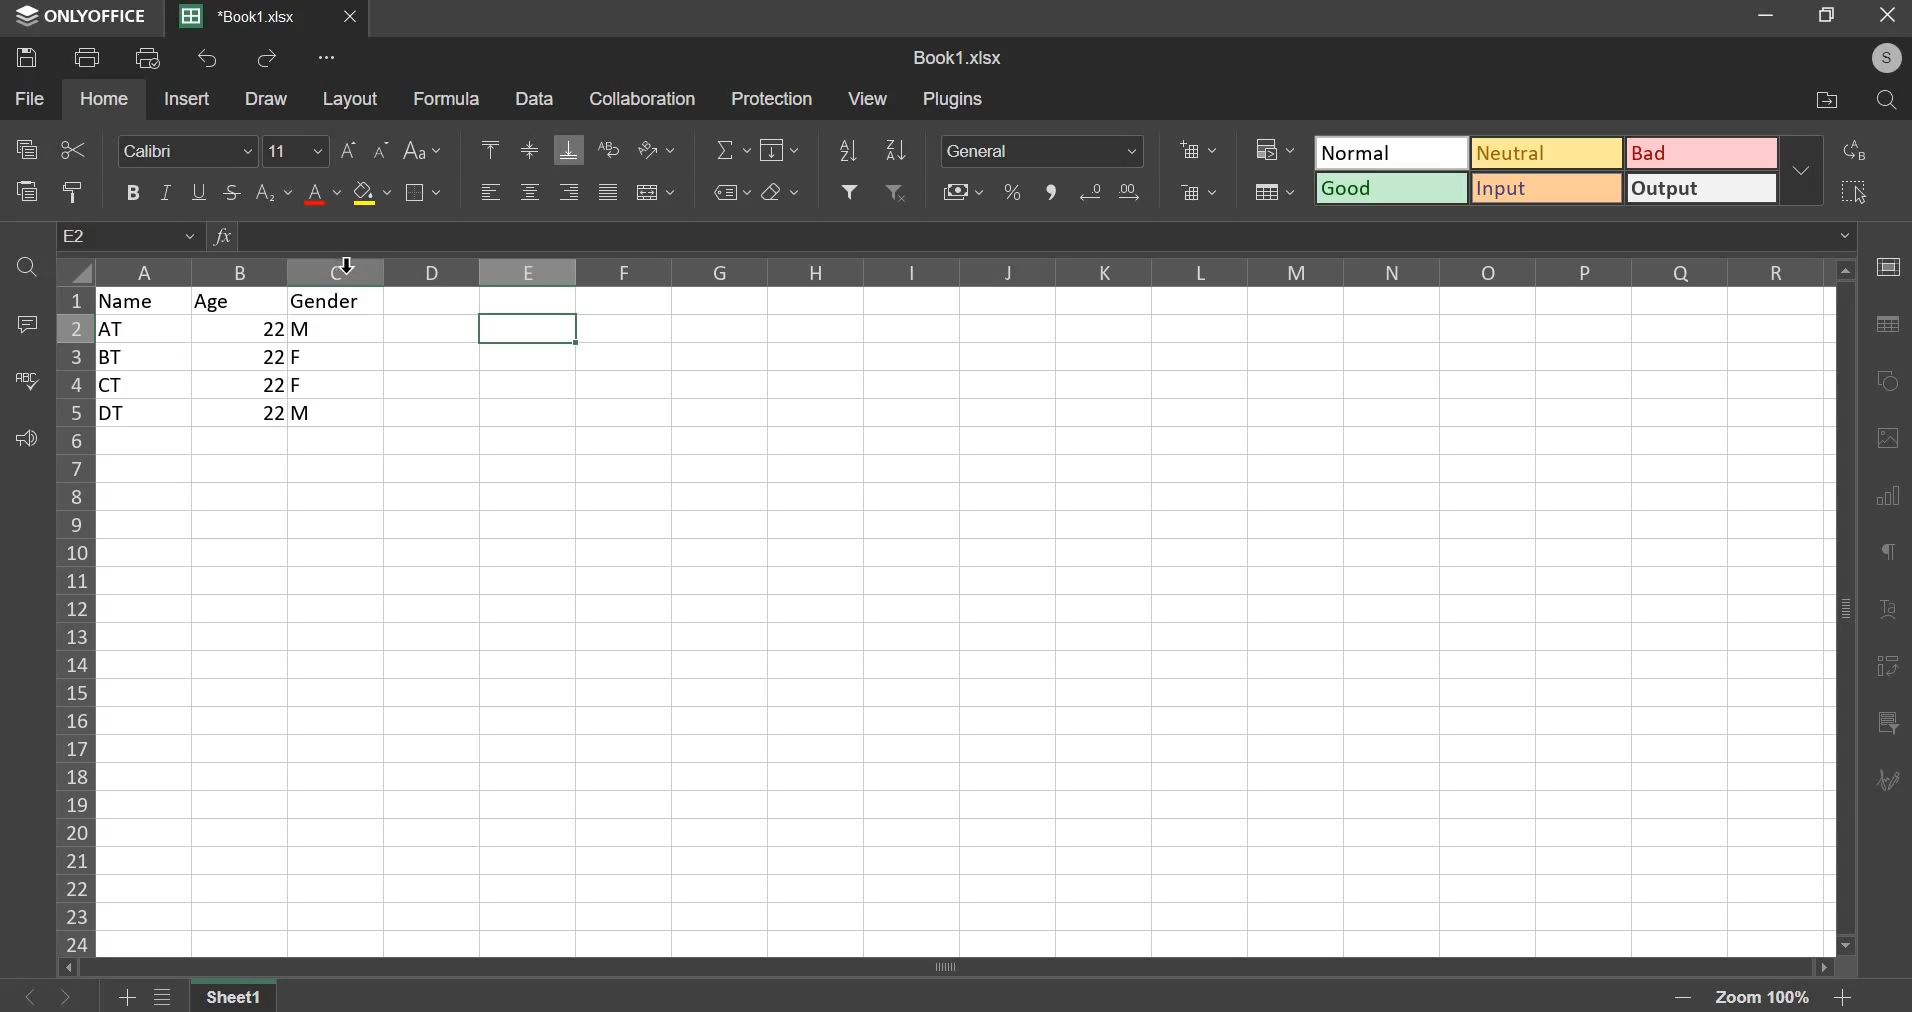 This screenshot has height=1012, width=1912. What do you see at coordinates (146, 385) in the screenshot?
I see `ct` at bounding box center [146, 385].